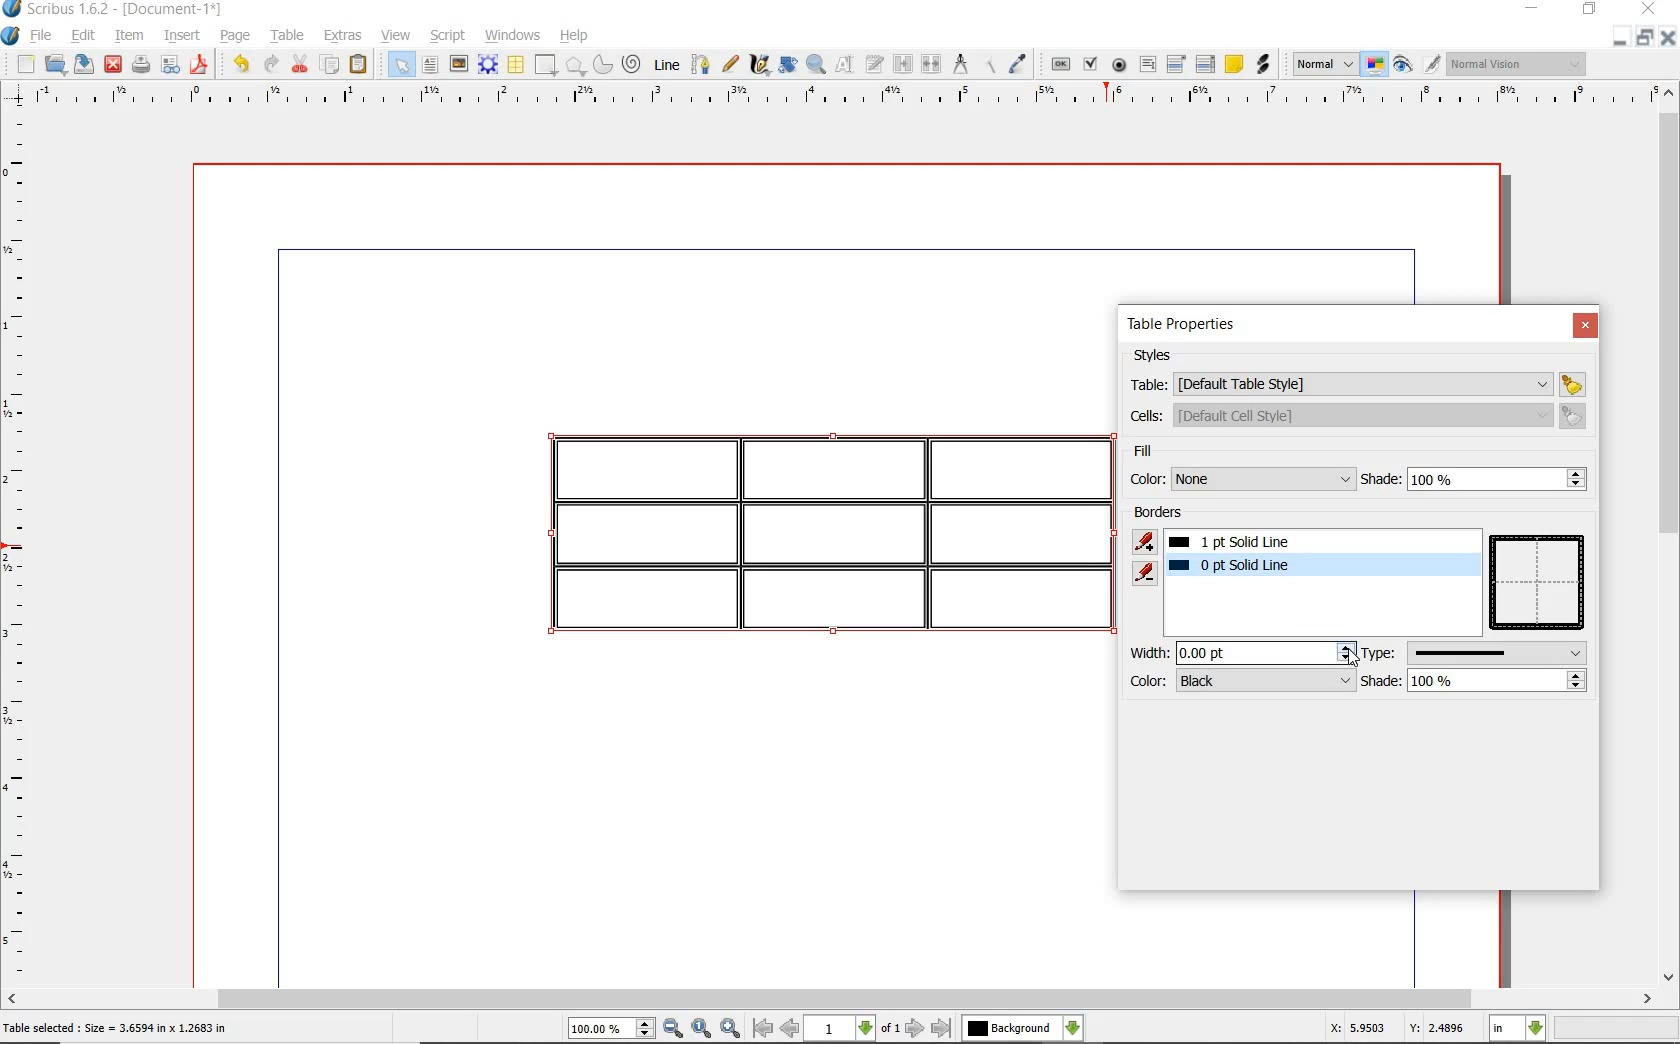 The height and width of the screenshot is (1044, 1680). What do you see at coordinates (430, 65) in the screenshot?
I see `text frame` at bounding box center [430, 65].